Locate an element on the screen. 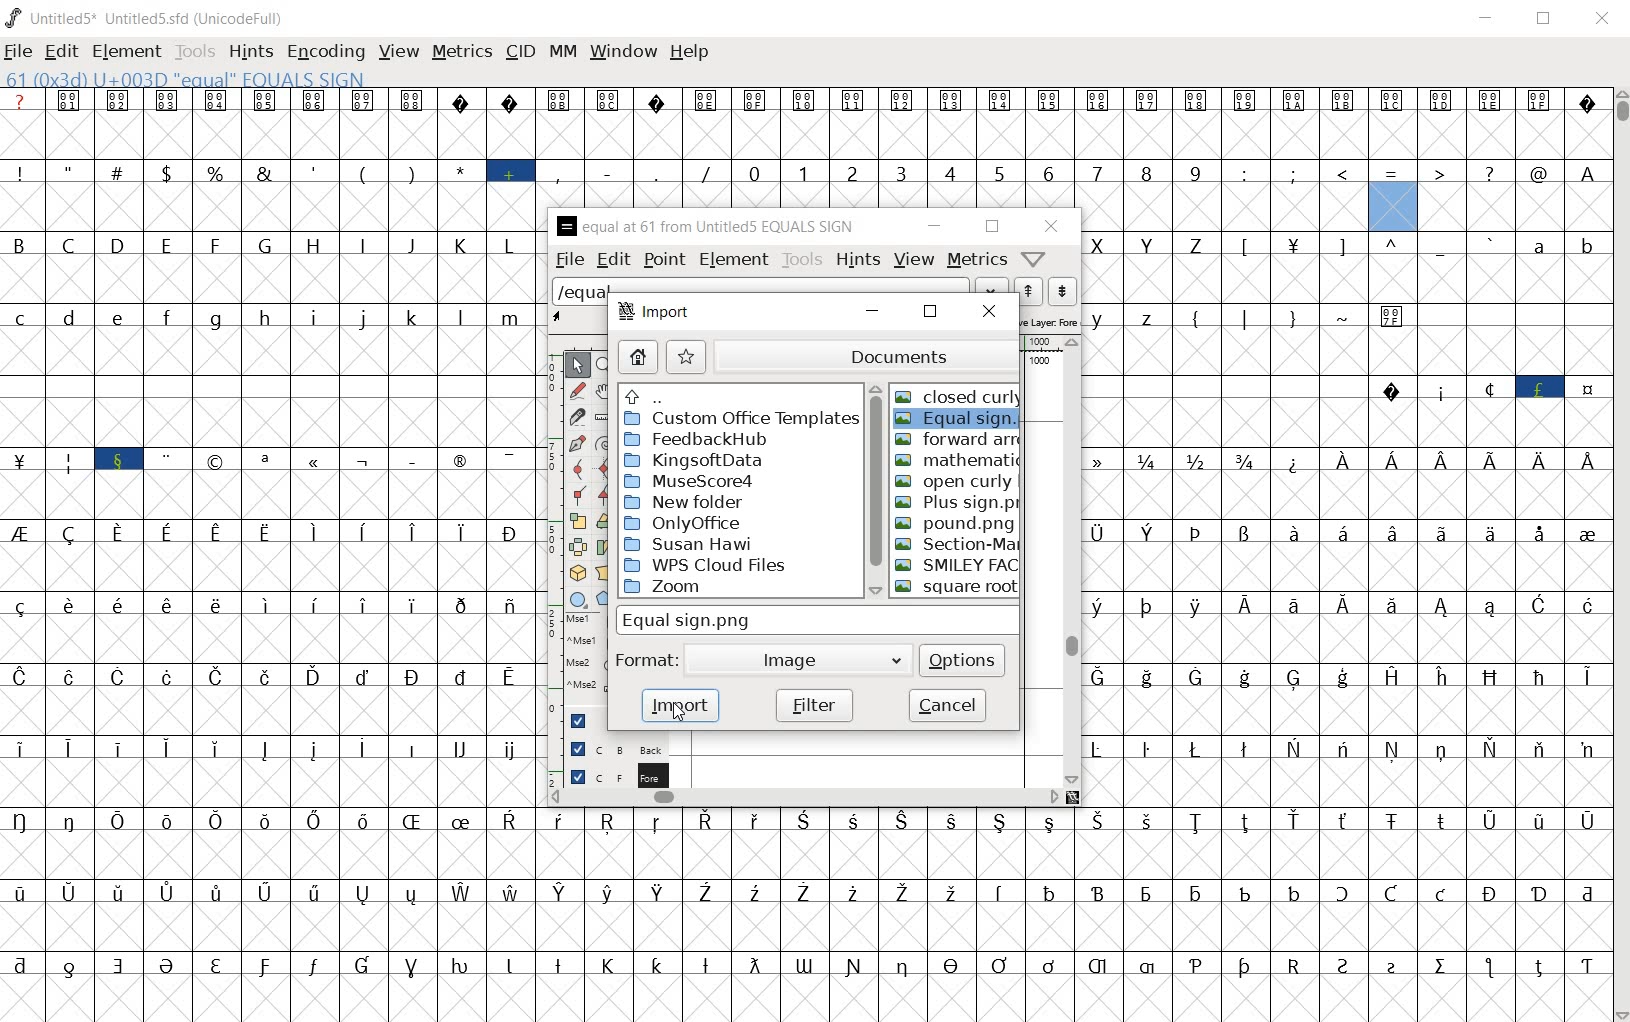 Image resolution: width=1630 pixels, height=1022 pixels. minimize is located at coordinates (934, 228).